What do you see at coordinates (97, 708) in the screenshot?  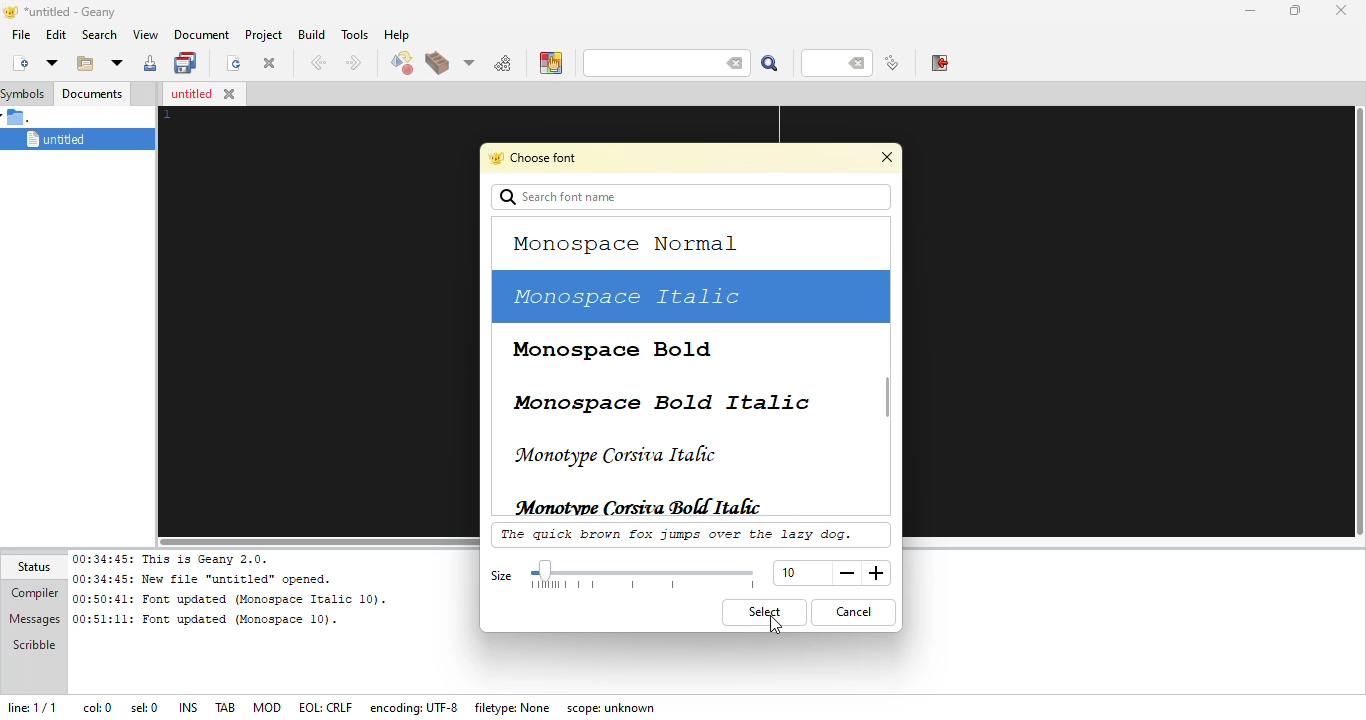 I see `col: 0` at bounding box center [97, 708].